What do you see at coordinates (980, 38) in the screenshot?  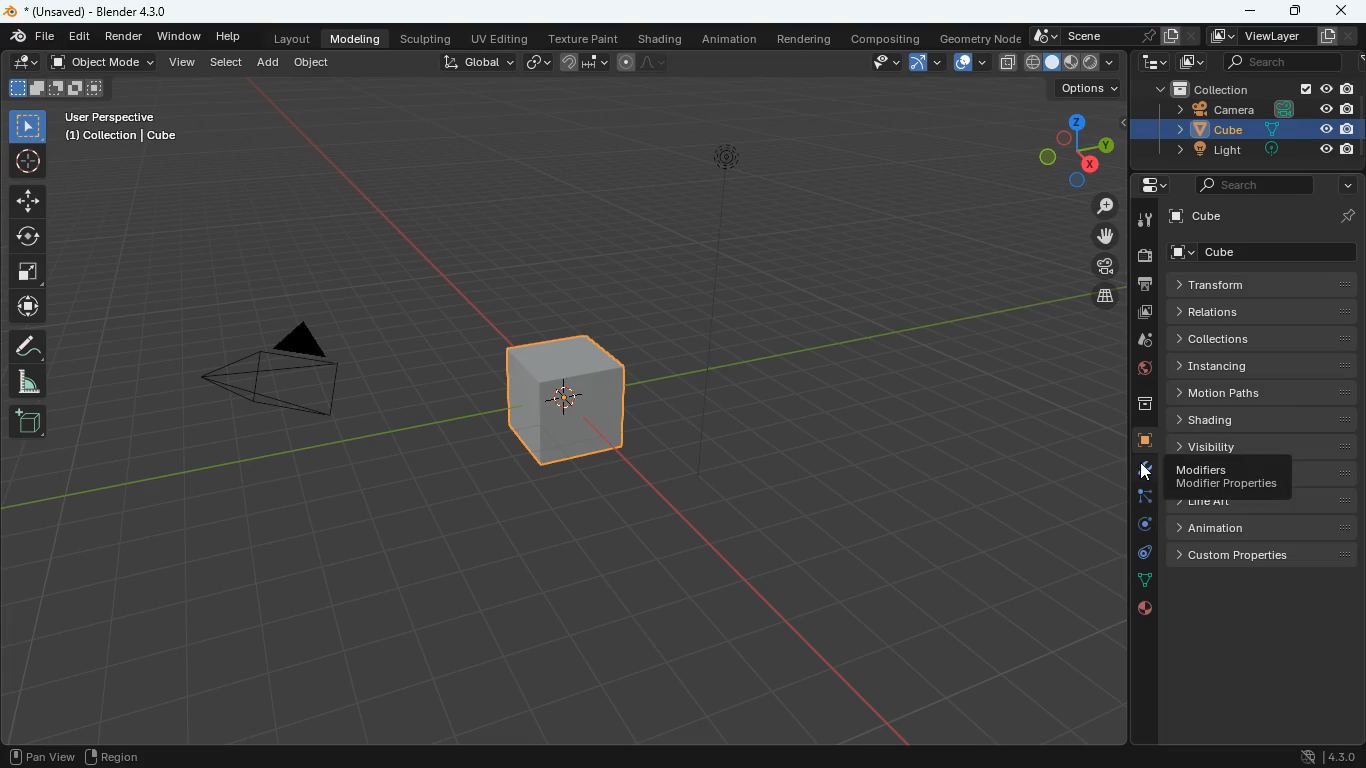 I see `geometry node` at bounding box center [980, 38].